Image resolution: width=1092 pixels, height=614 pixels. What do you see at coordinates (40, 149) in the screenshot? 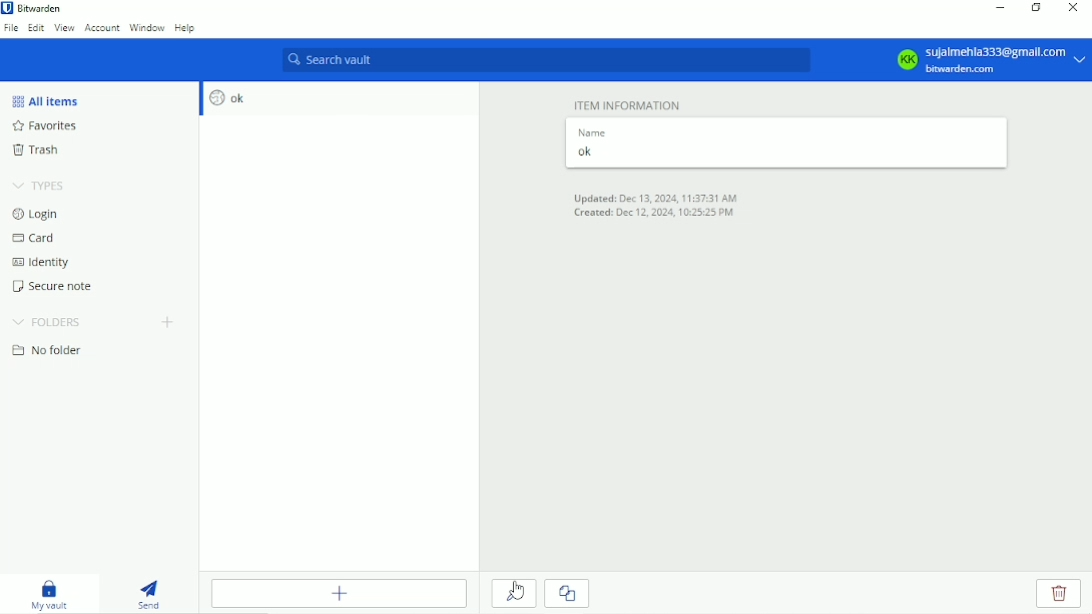
I see `Trash` at bounding box center [40, 149].